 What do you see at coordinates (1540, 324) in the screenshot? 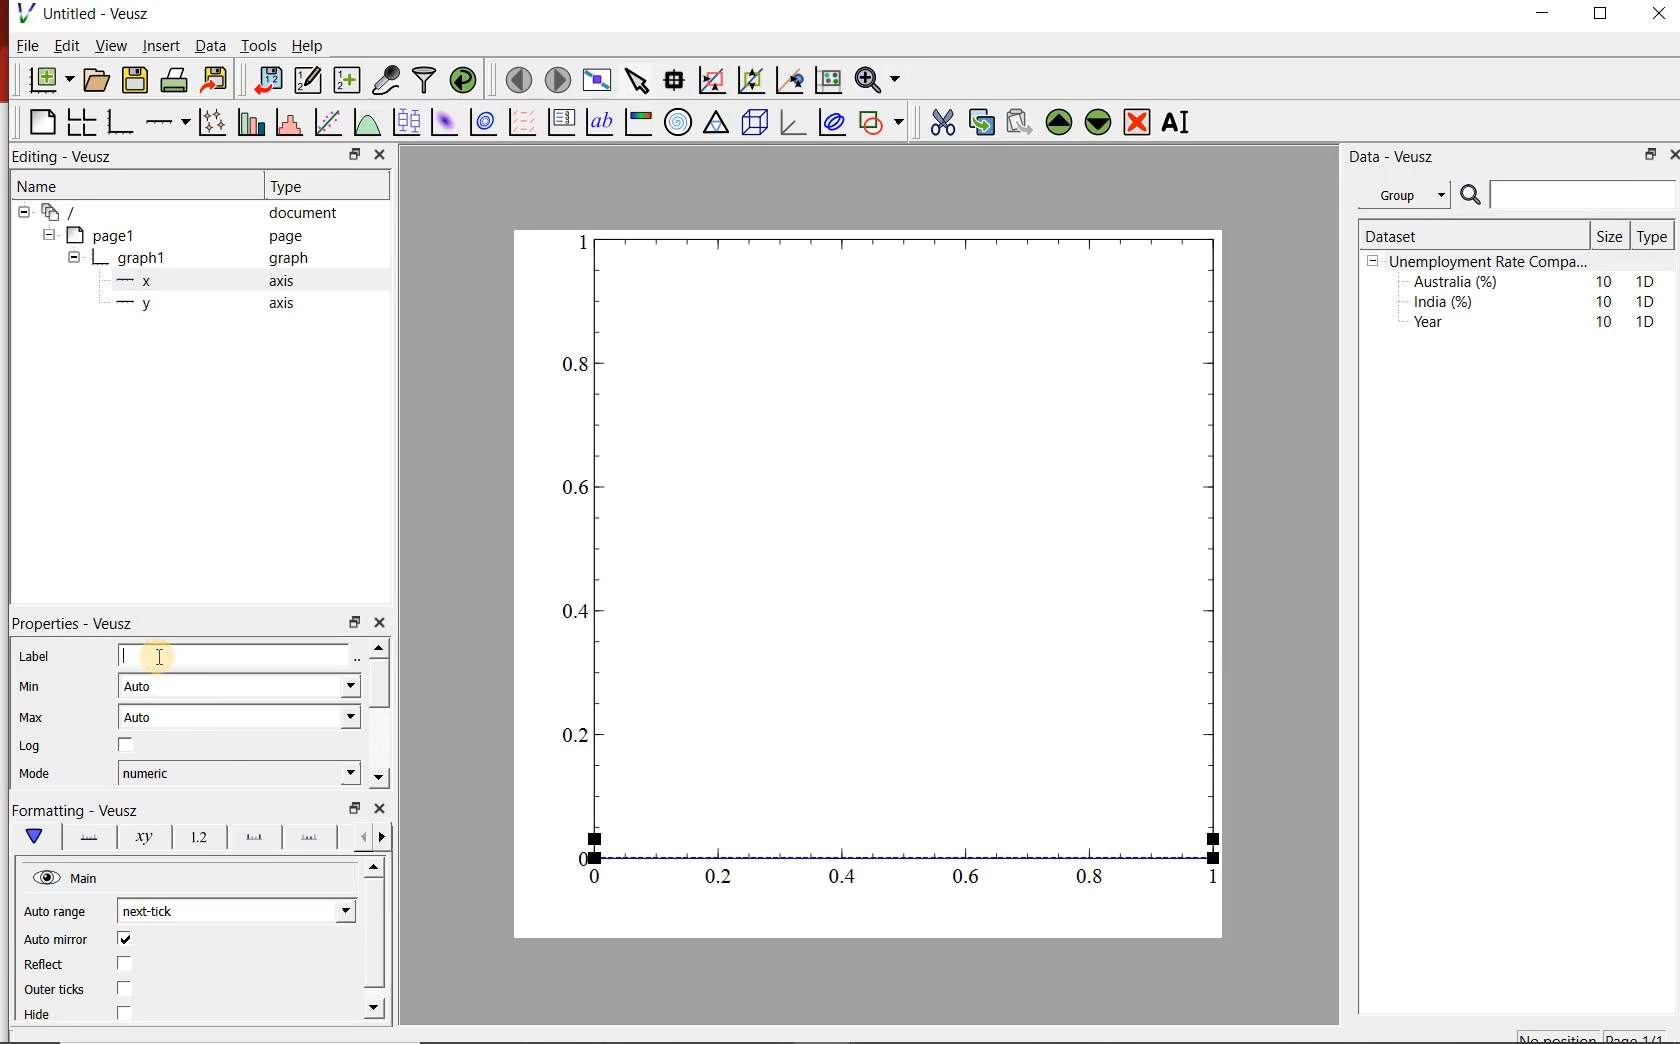
I see `Year 10 1D` at bounding box center [1540, 324].